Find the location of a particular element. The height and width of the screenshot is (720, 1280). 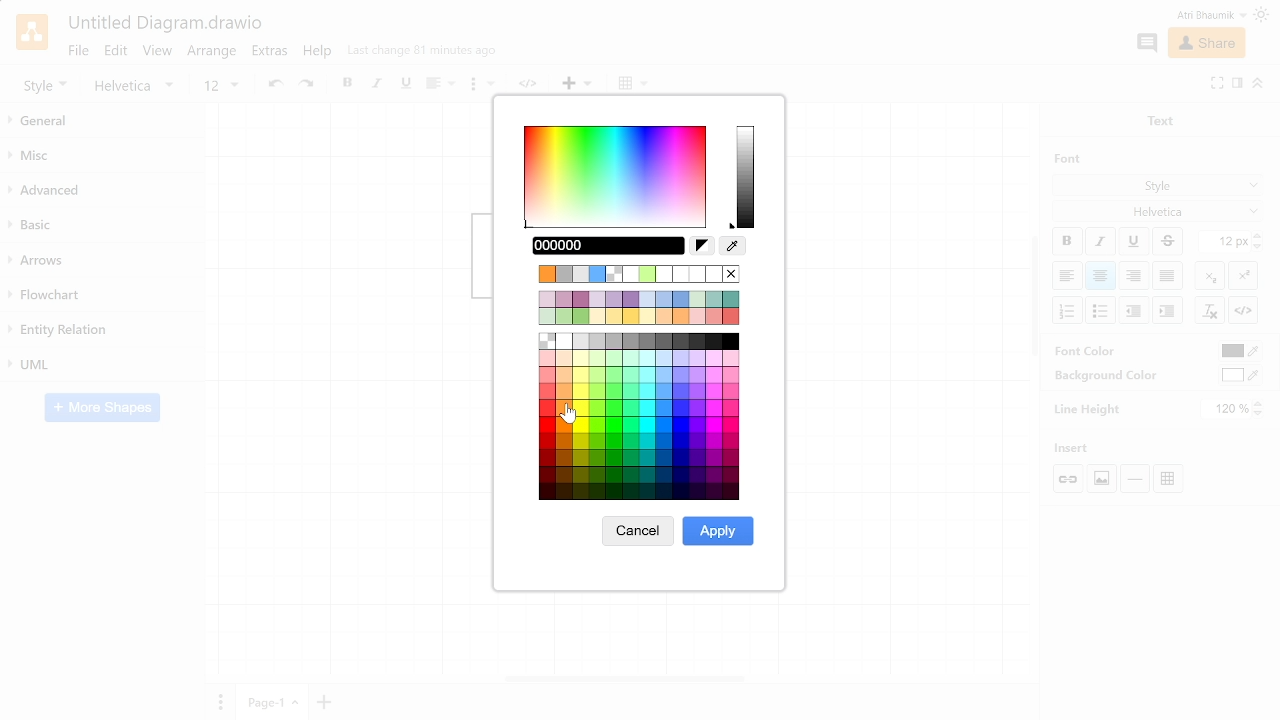

Font size is located at coordinates (1225, 242).